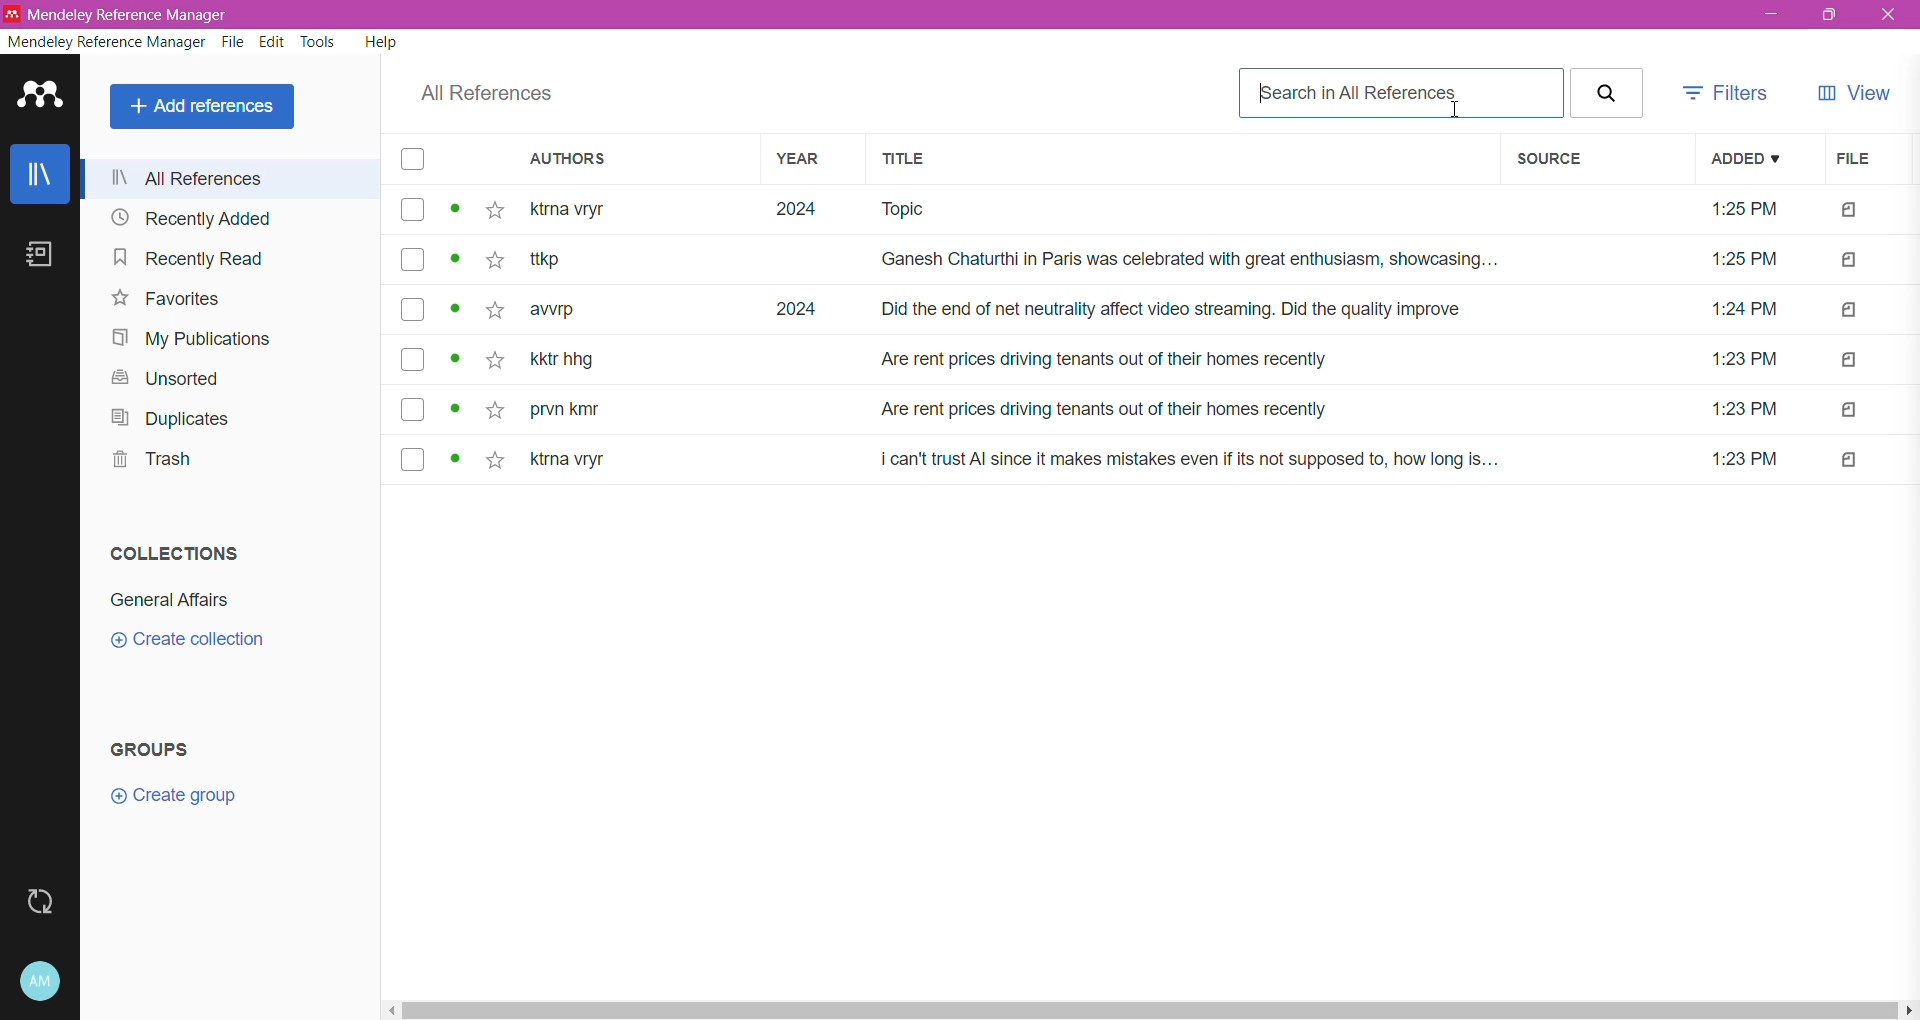  I want to click on Unsorted, so click(160, 379).